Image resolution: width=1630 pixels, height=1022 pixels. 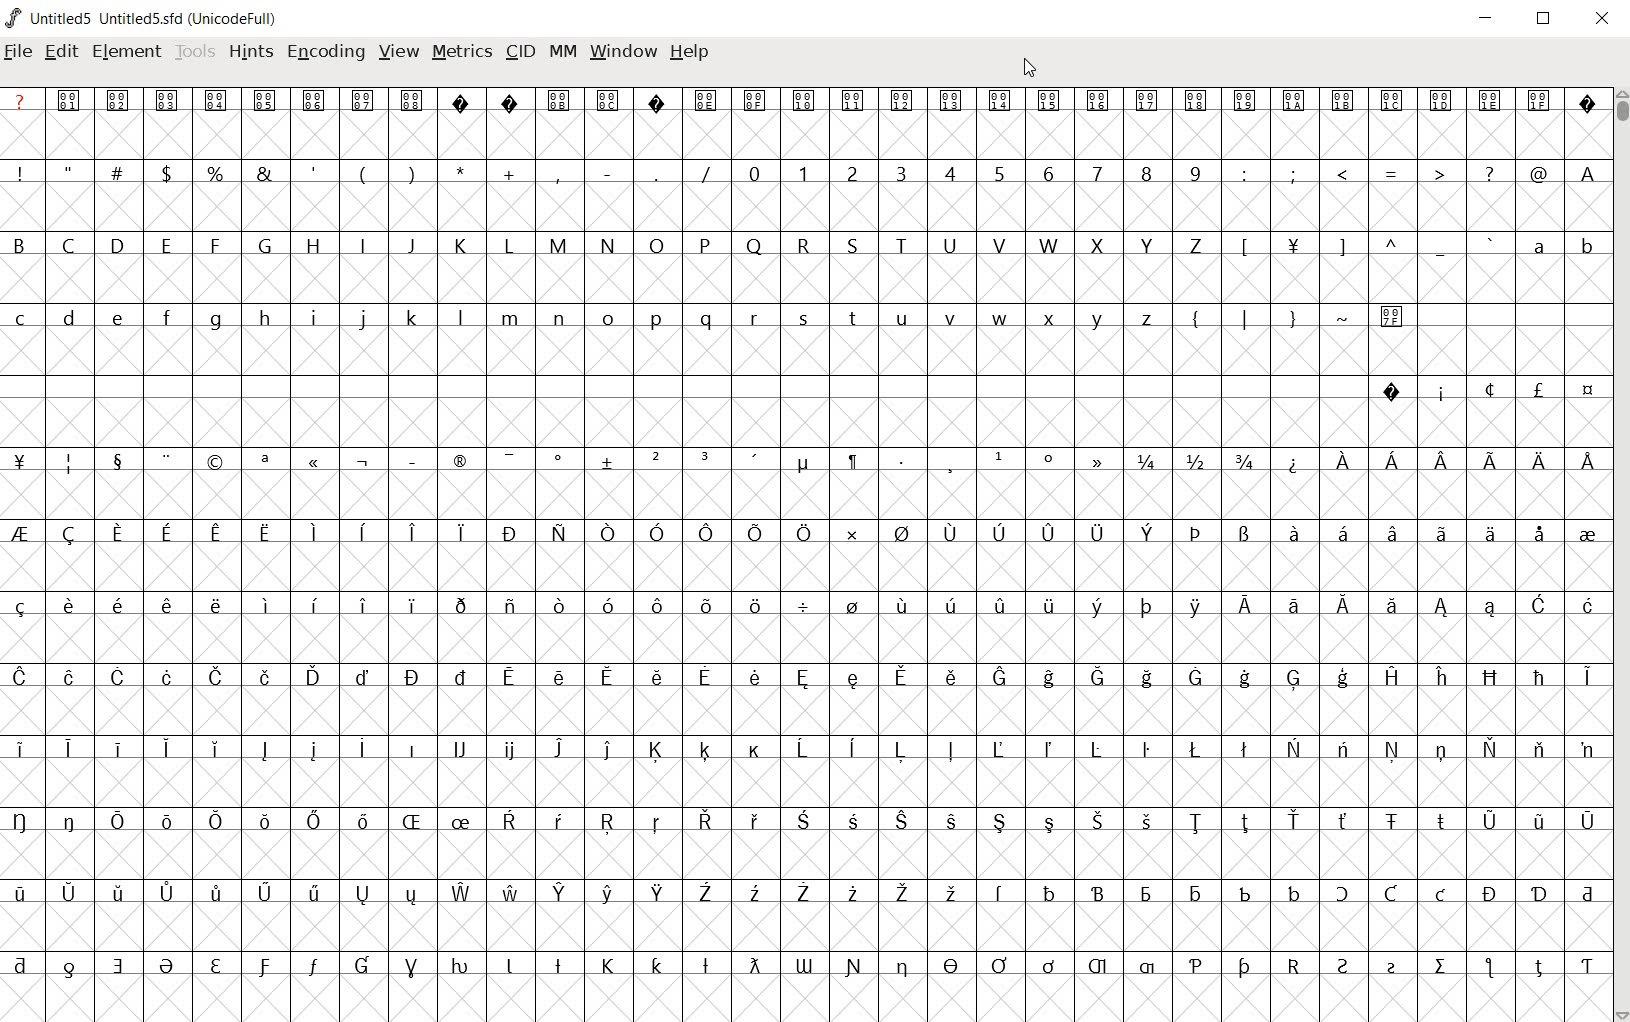 What do you see at coordinates (1148, 316) in the screenshot?
I see `z` at bounding box center [1148, 316].